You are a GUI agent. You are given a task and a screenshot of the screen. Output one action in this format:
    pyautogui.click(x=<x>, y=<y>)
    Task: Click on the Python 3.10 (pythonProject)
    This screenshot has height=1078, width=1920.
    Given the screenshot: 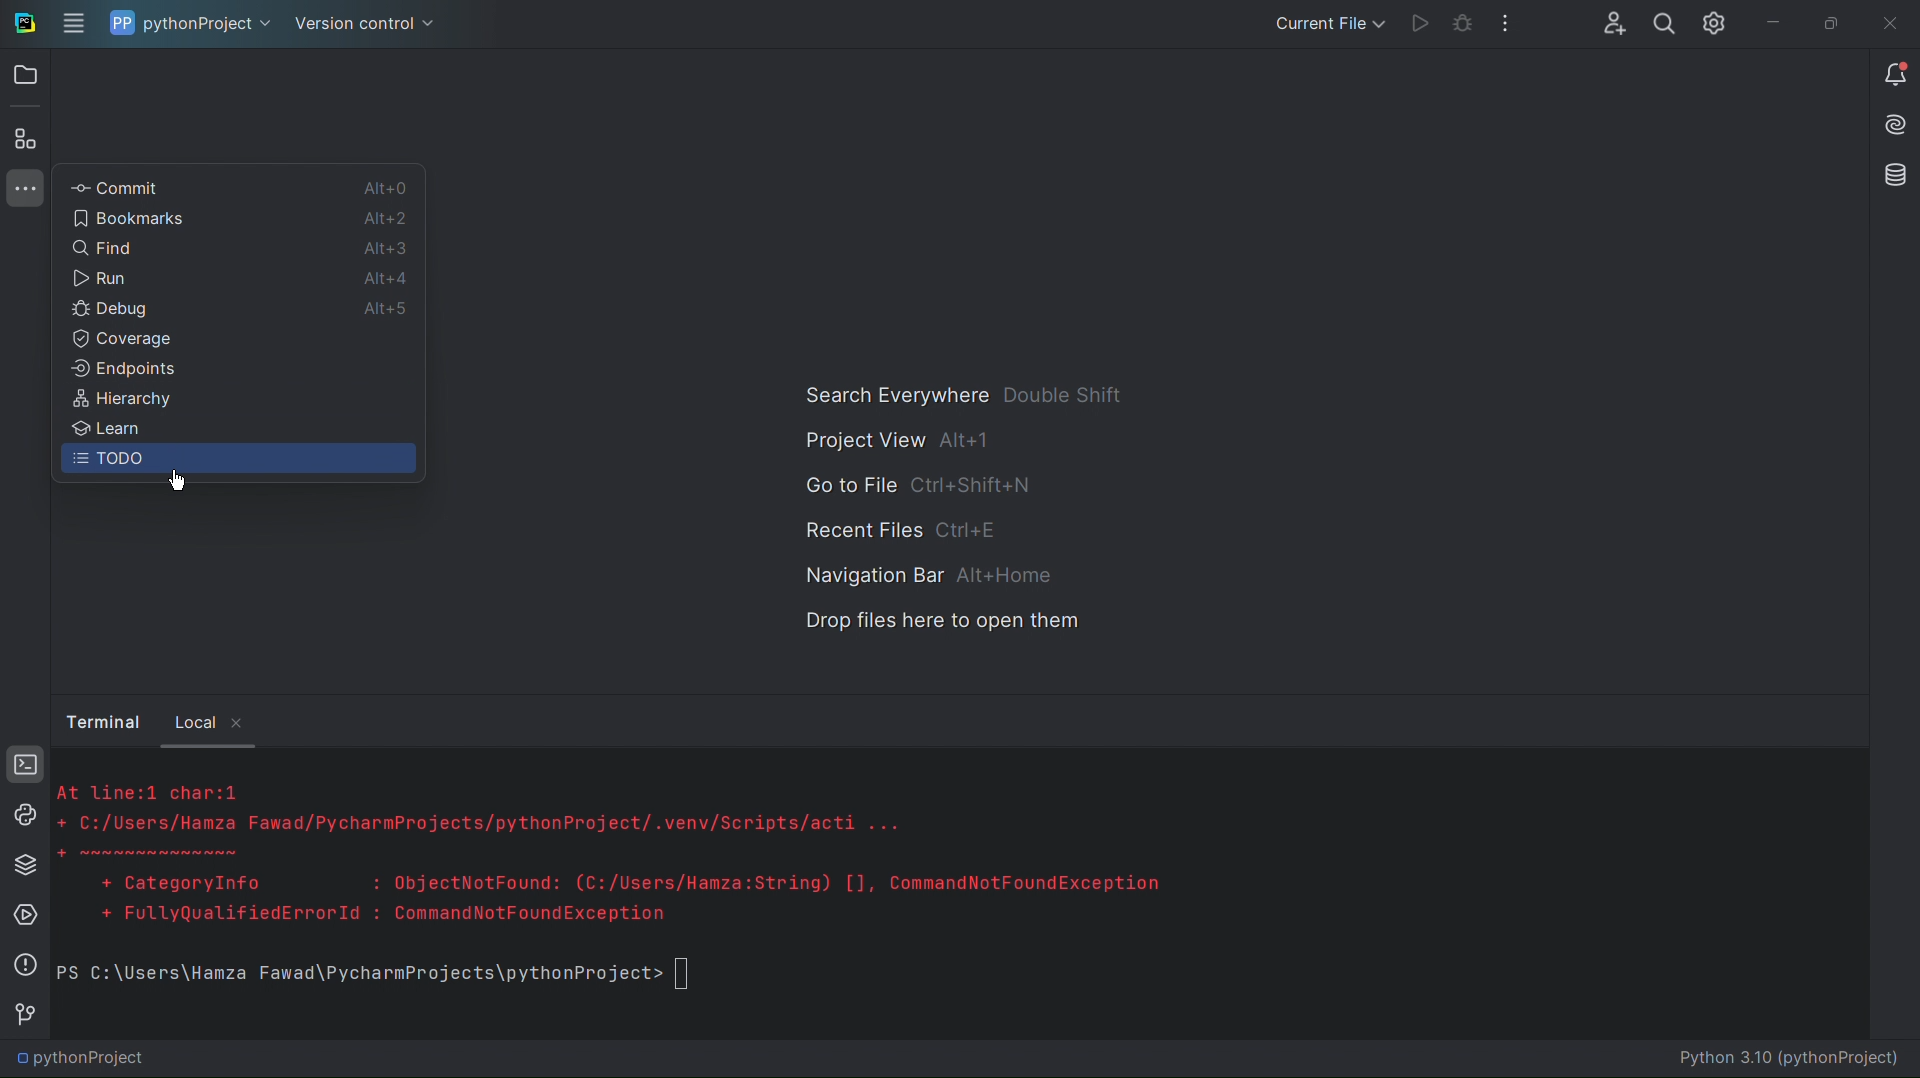 What is the action you would take?
    pyautogui.click(x=1796, y=1060)
    